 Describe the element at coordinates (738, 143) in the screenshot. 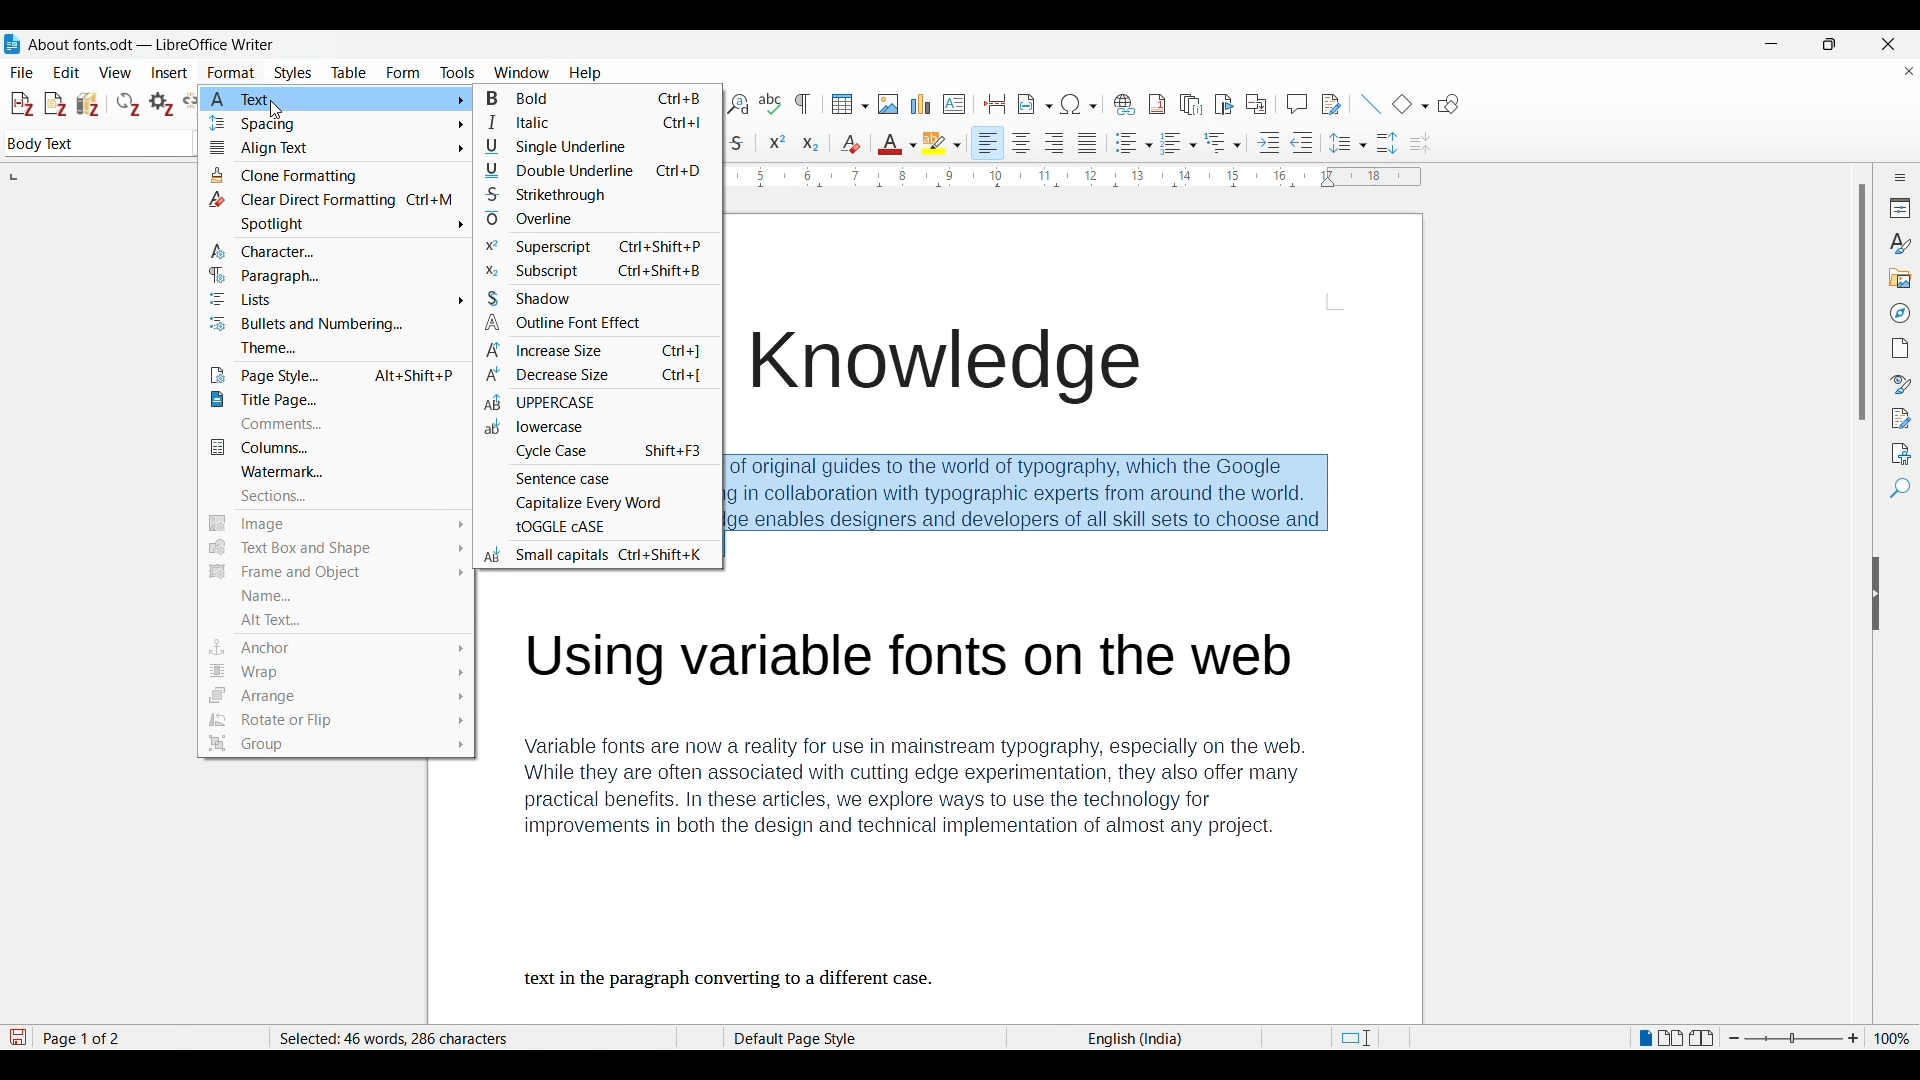

I see `Strike through` at that location.